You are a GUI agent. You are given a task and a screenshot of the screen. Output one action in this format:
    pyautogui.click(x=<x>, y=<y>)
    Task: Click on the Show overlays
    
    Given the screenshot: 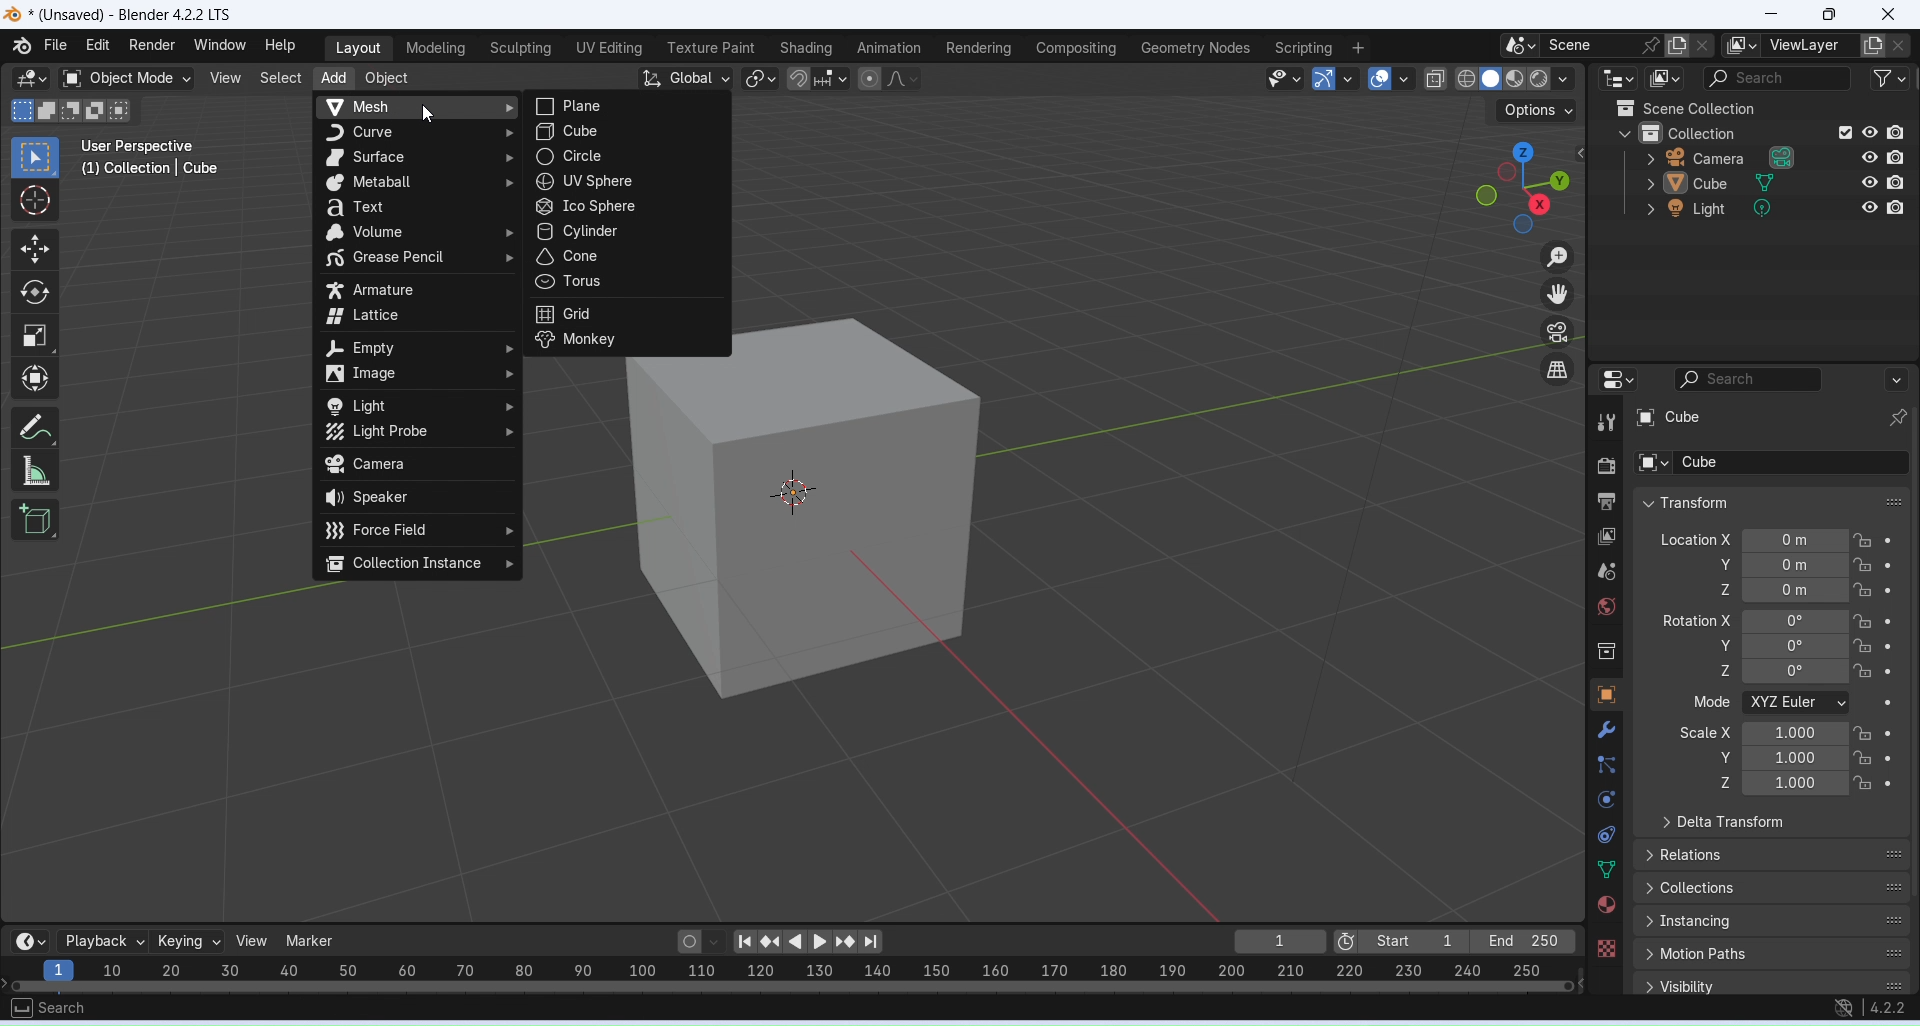 What is the action you would take?
    pyautogui.click(x=1389, y=79)
    